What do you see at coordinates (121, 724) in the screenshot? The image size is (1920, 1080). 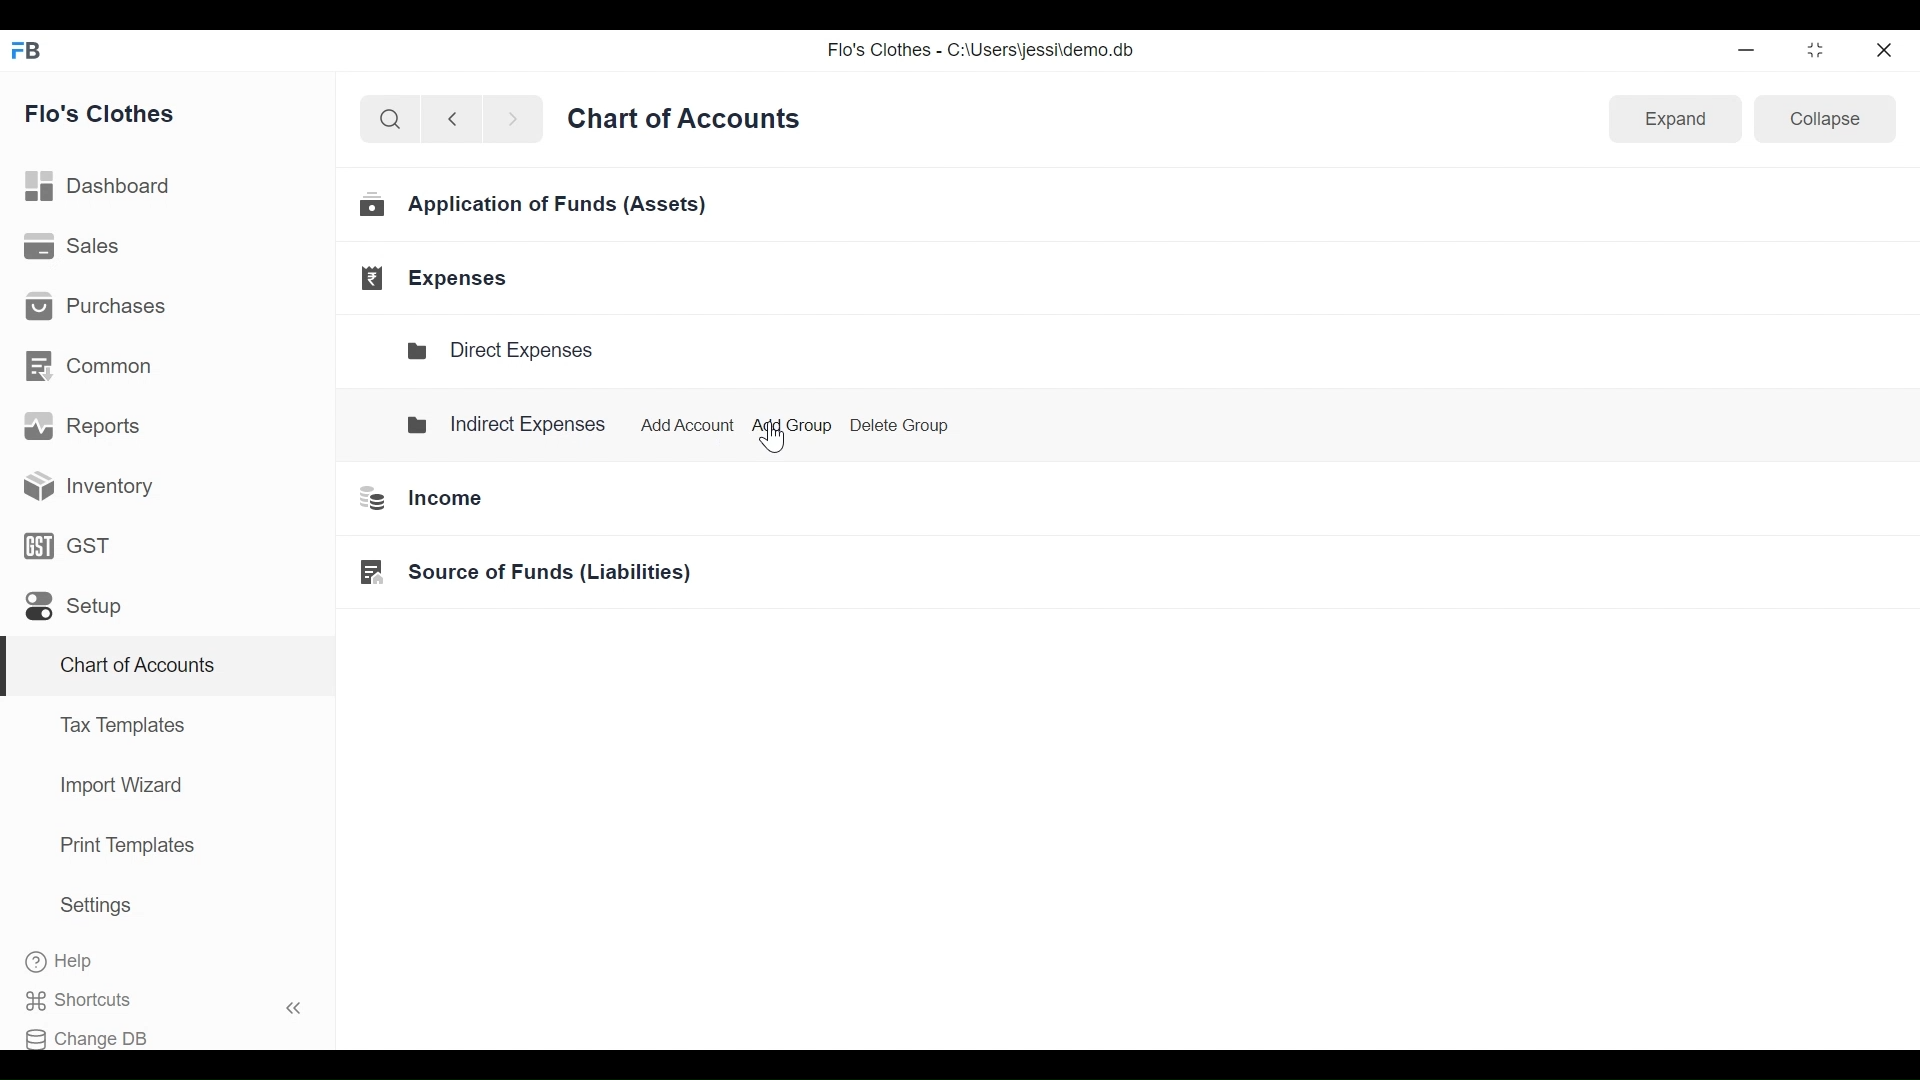 I see `Tax Templates` at bounding box center [121, 724].